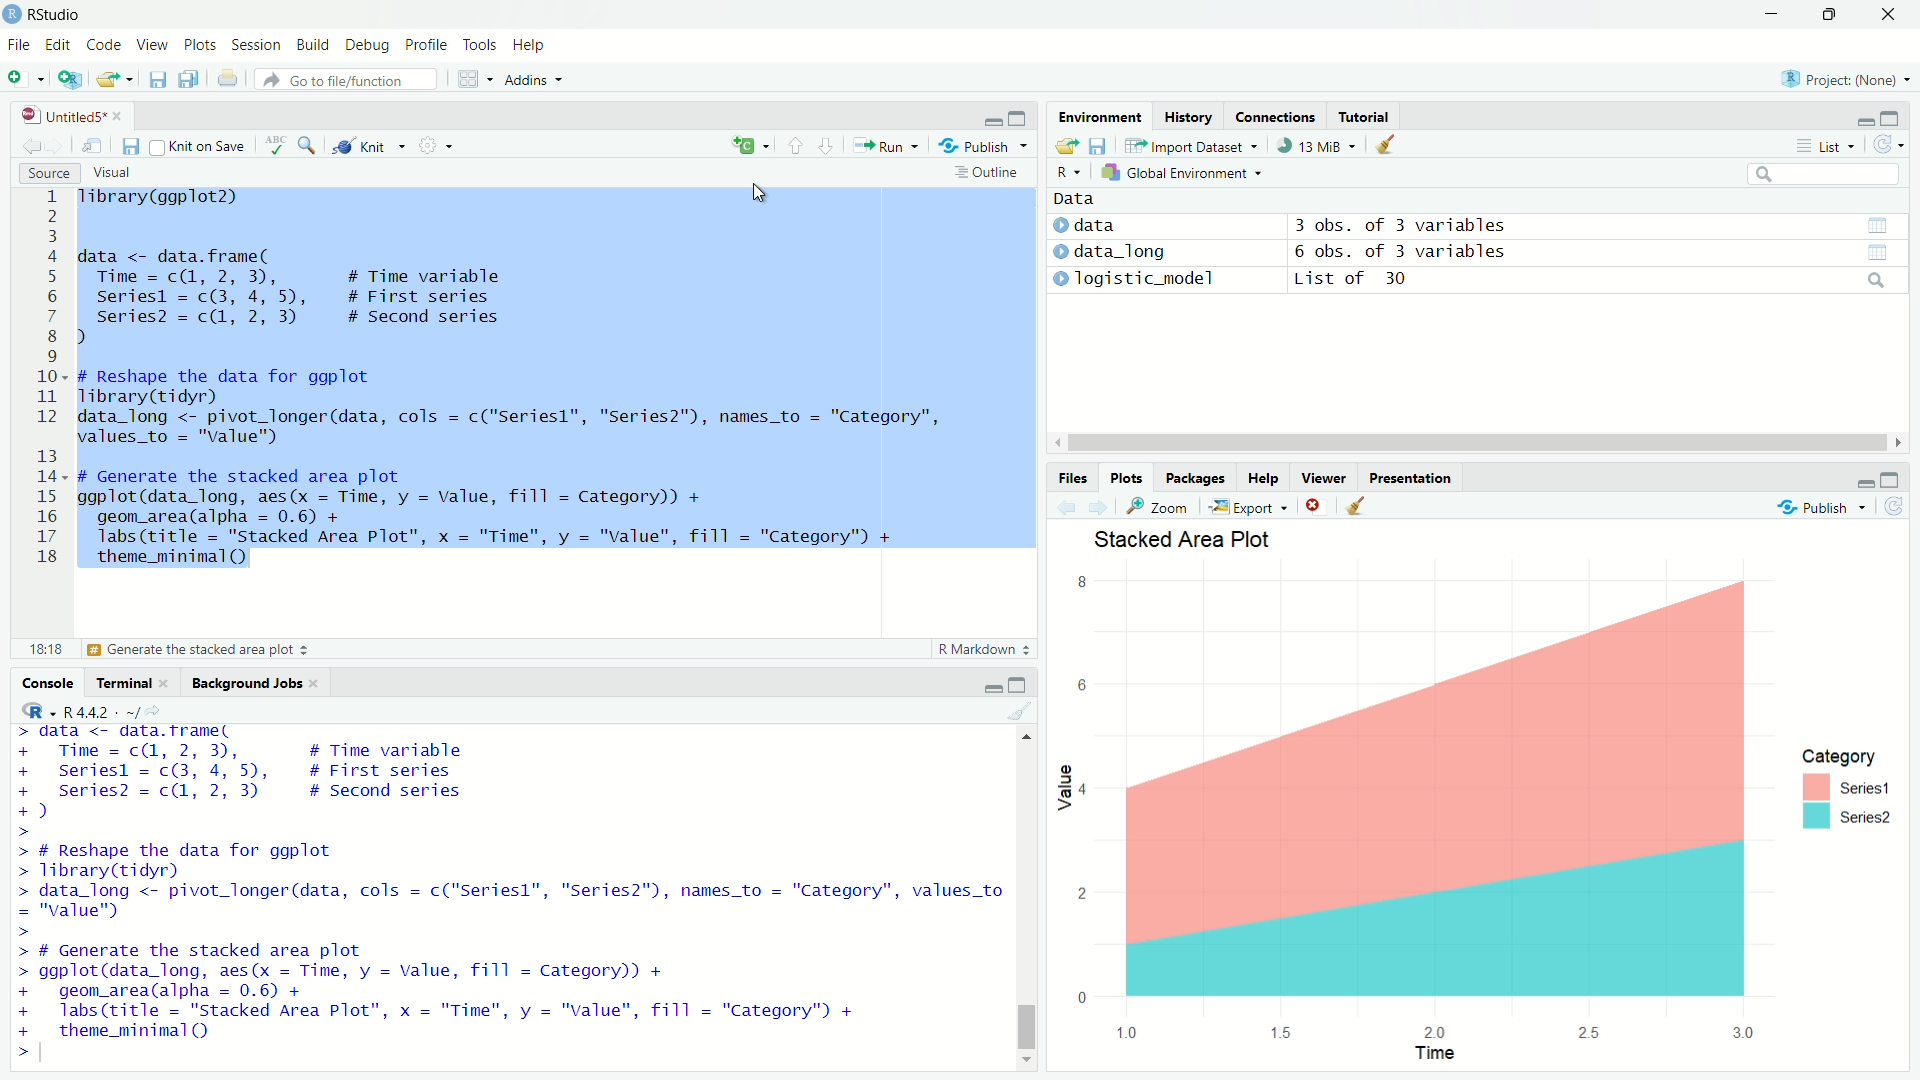 The height and width of the screenshot is (1080, 1920). Describe the element at coordinates (966, 646) in the screenshot. I see `R Markdown ` at that location.